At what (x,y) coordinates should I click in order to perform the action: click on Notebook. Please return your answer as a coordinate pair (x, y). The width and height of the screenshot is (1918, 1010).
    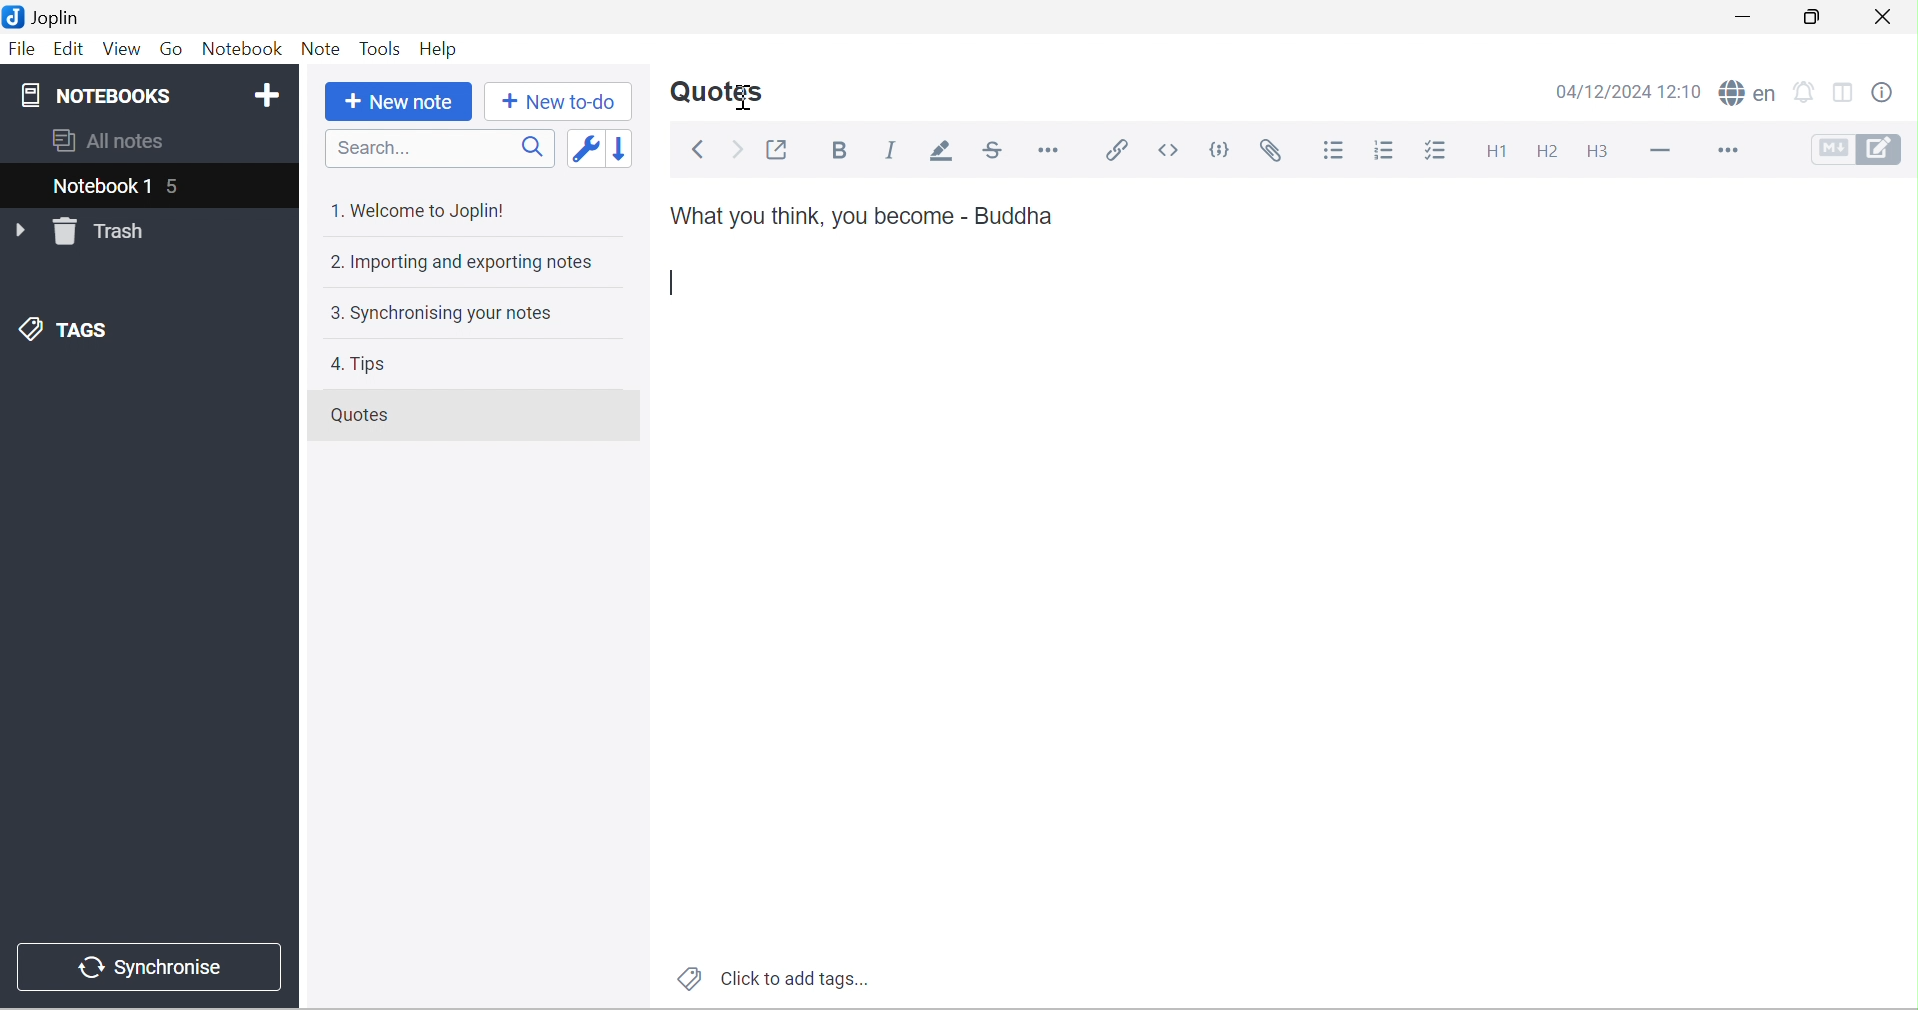
    Looking at the image, I should click on (245, 51).